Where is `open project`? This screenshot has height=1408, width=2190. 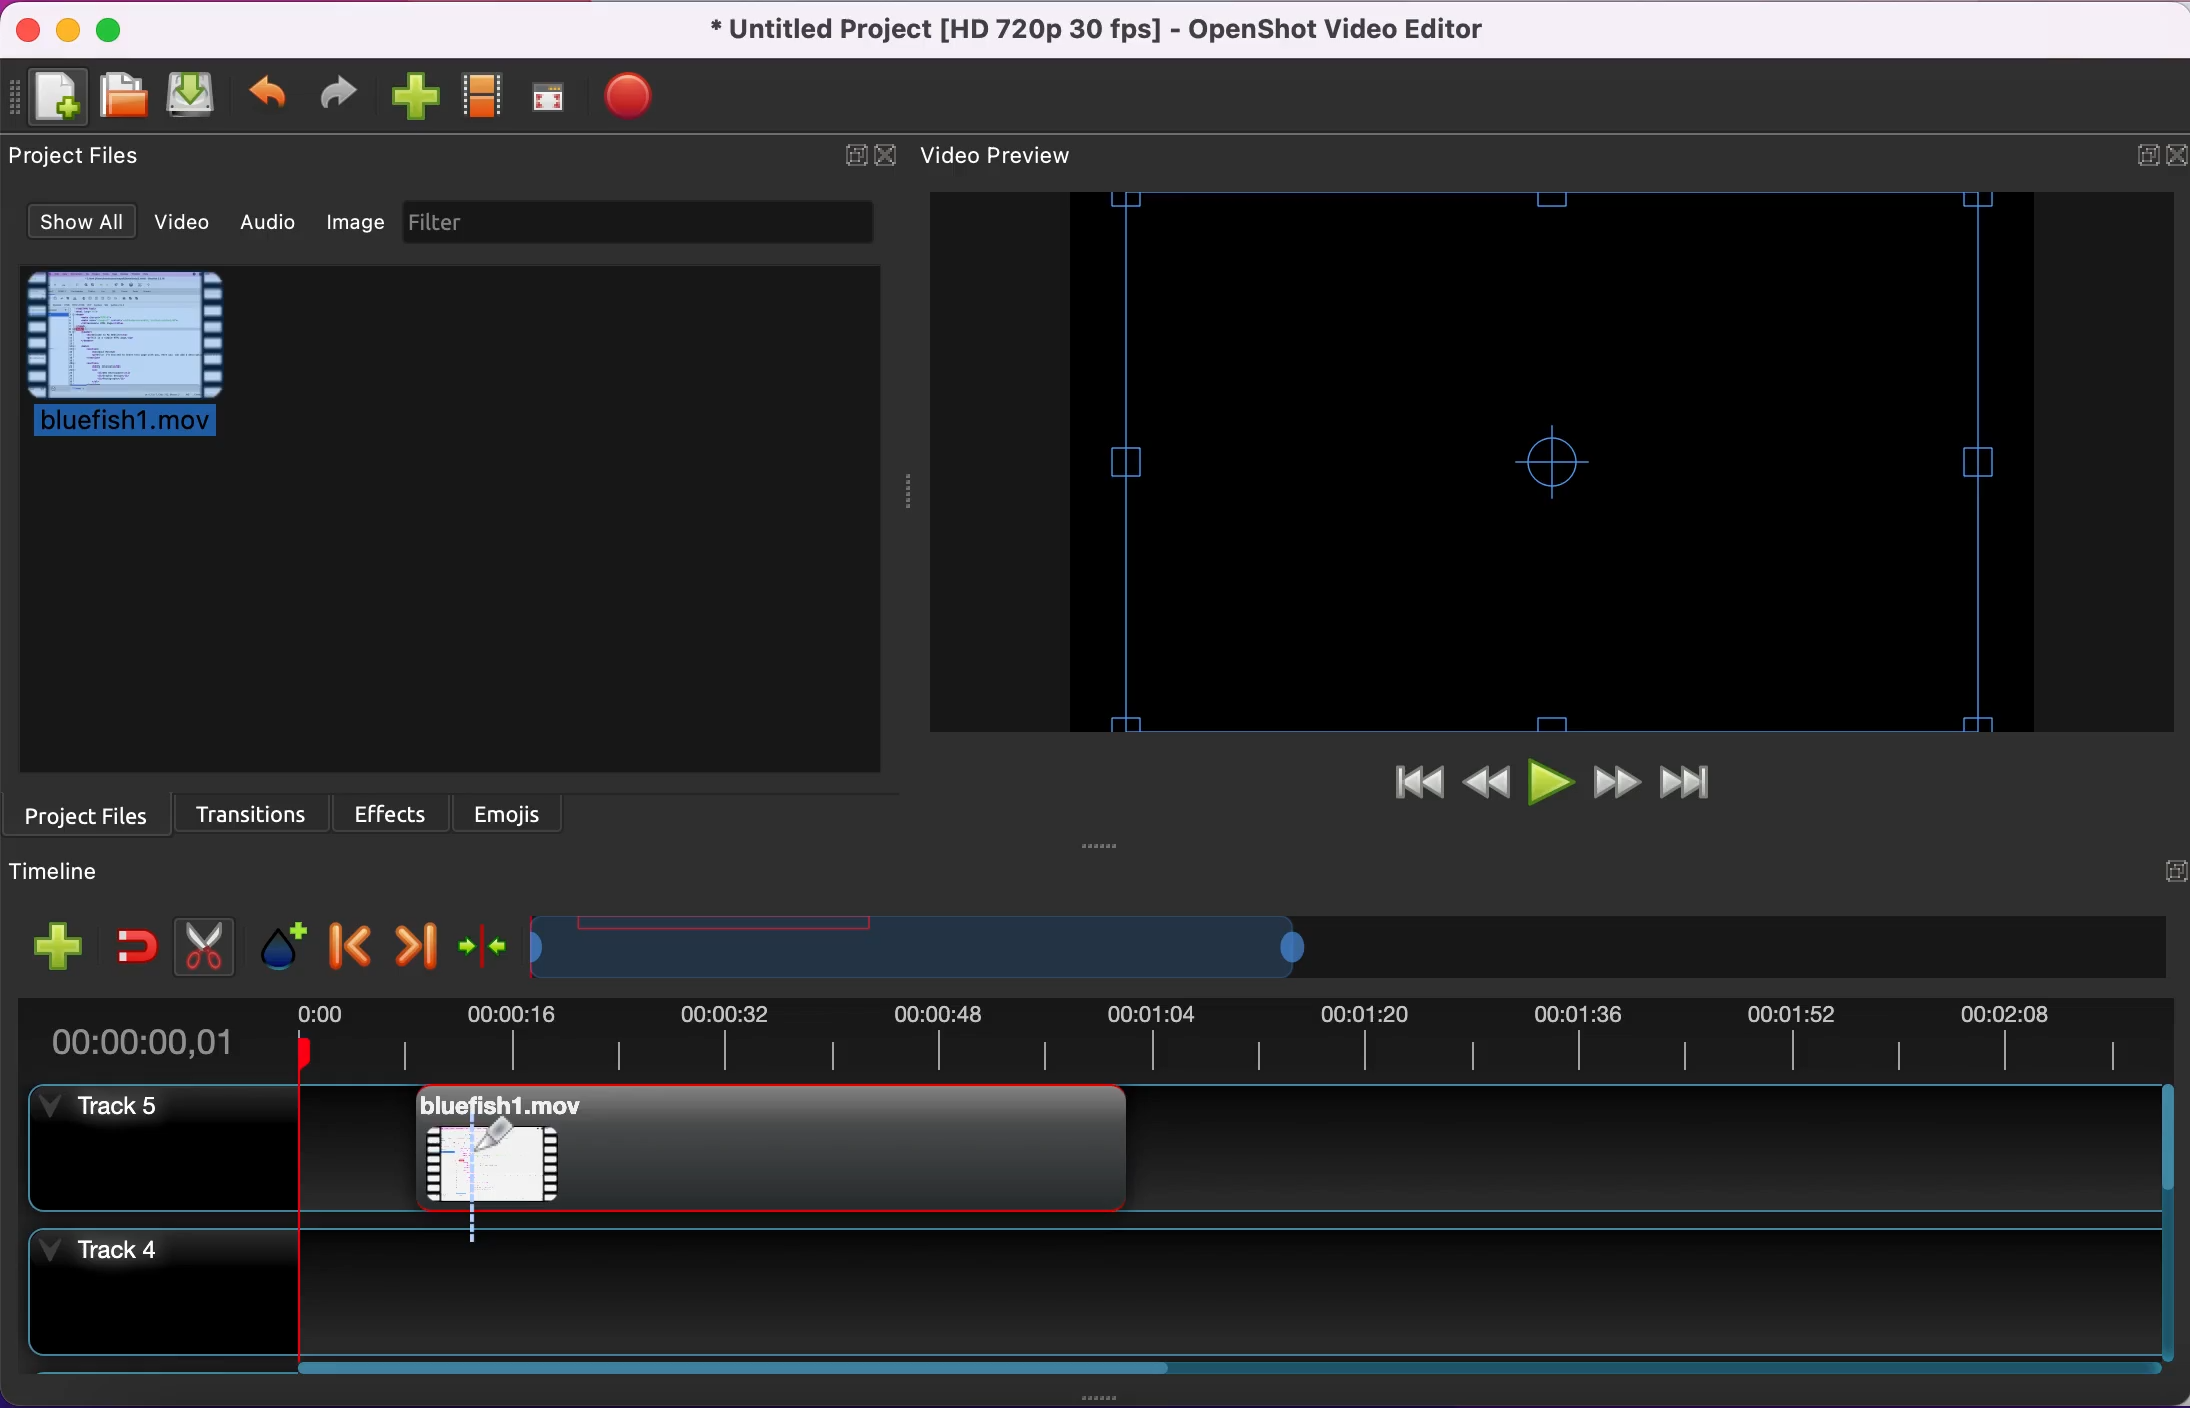
open project is located at coordinates (126, 97).